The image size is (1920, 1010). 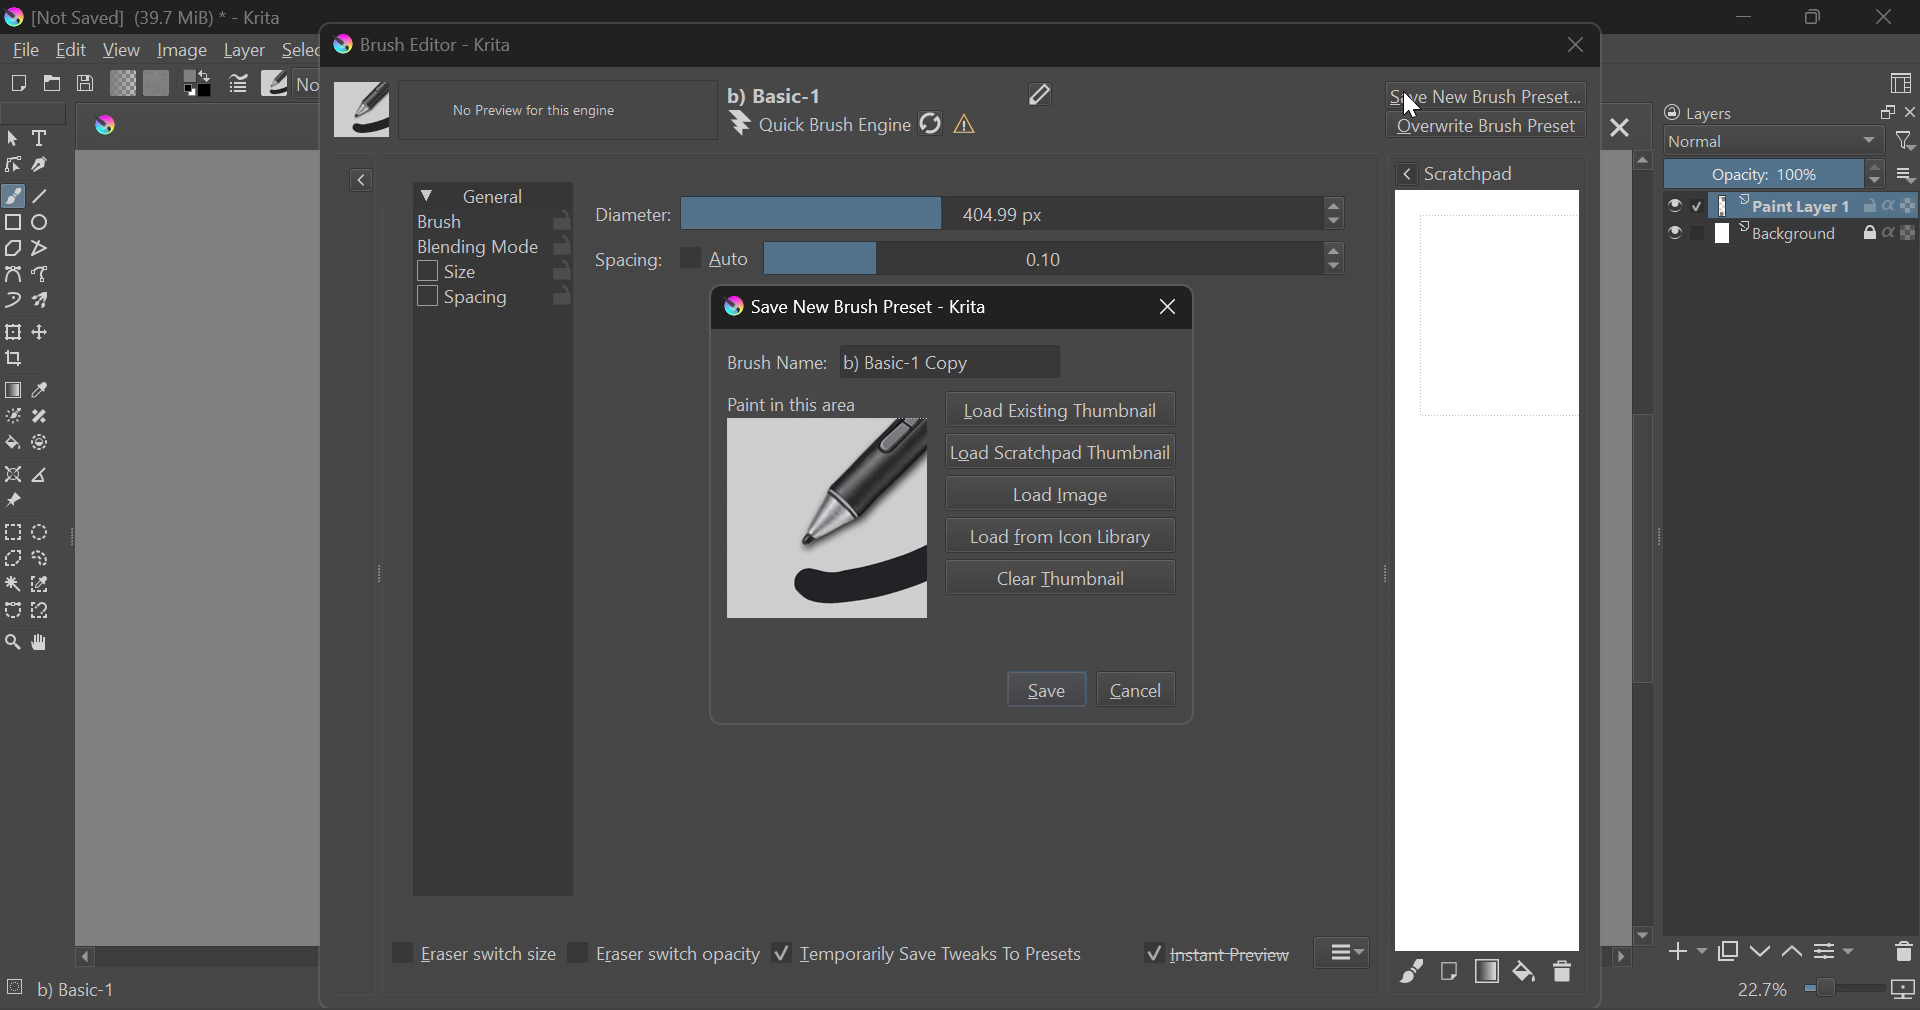 I want to click on Select, so click(x=12, y=139).